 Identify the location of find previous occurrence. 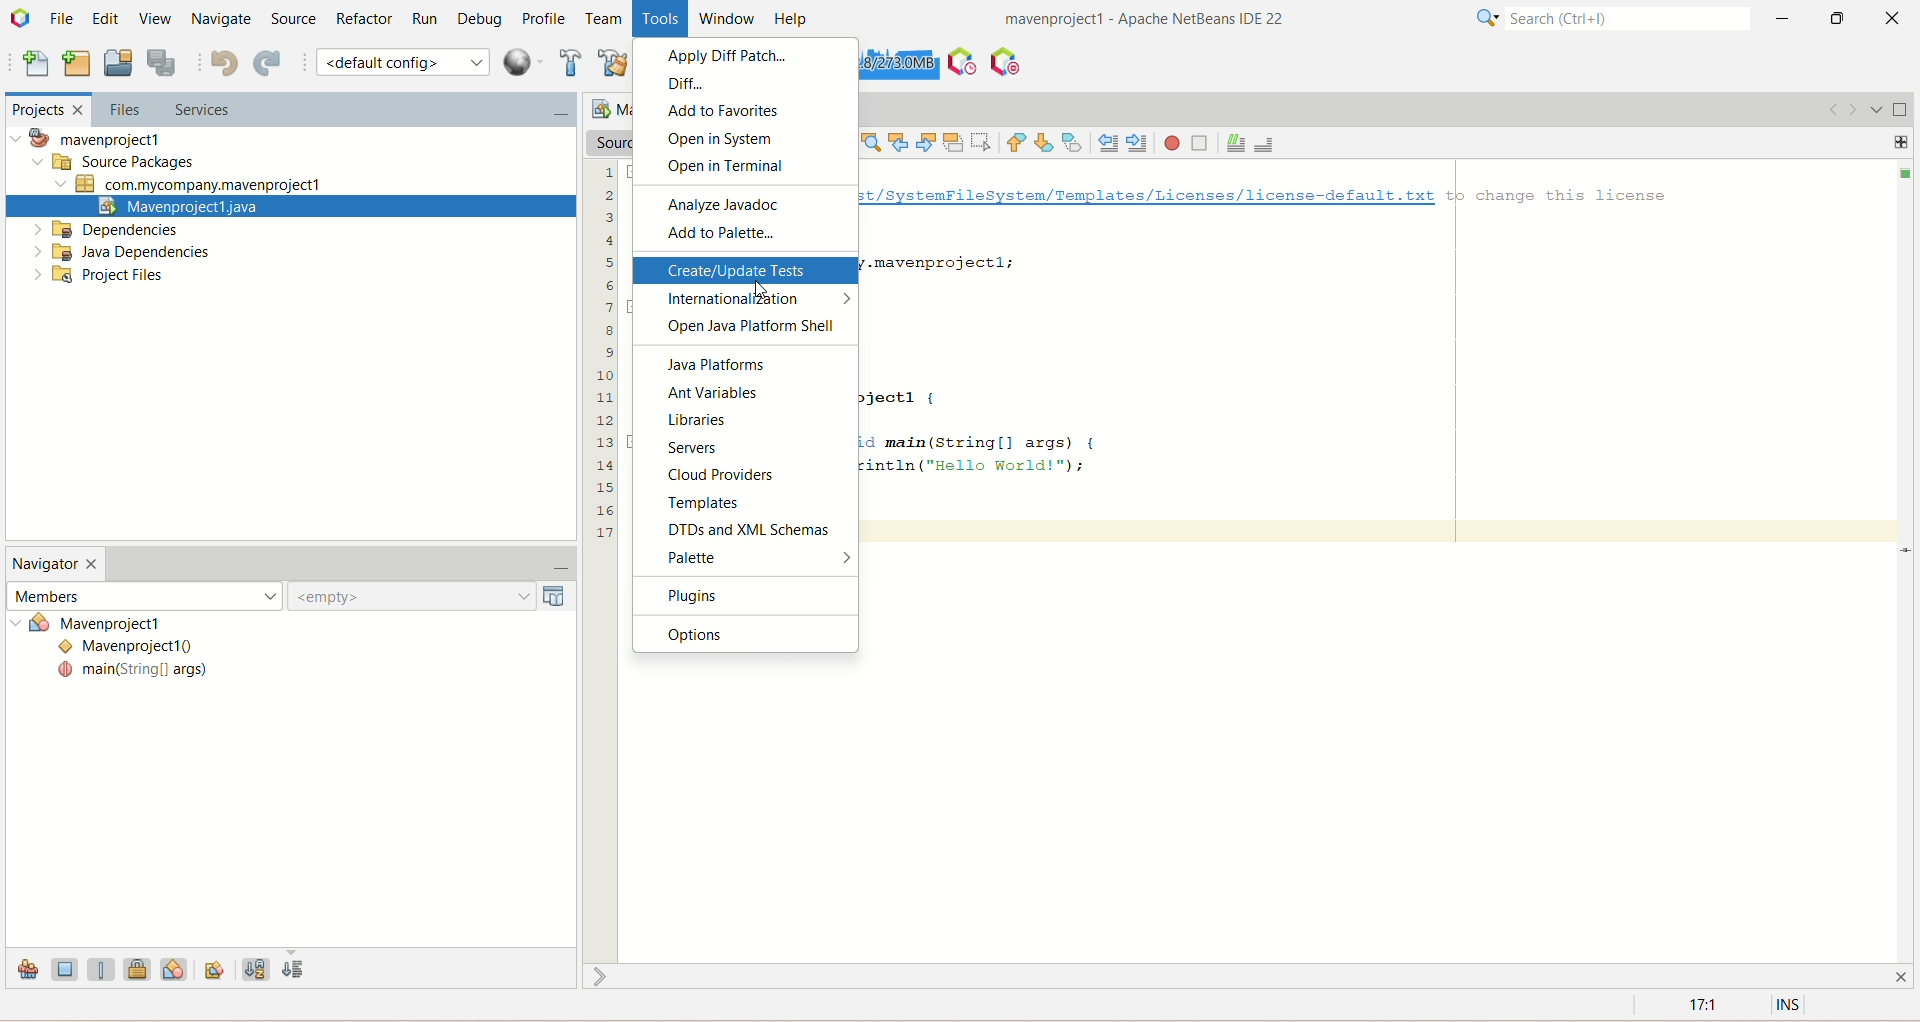
(901, 142).